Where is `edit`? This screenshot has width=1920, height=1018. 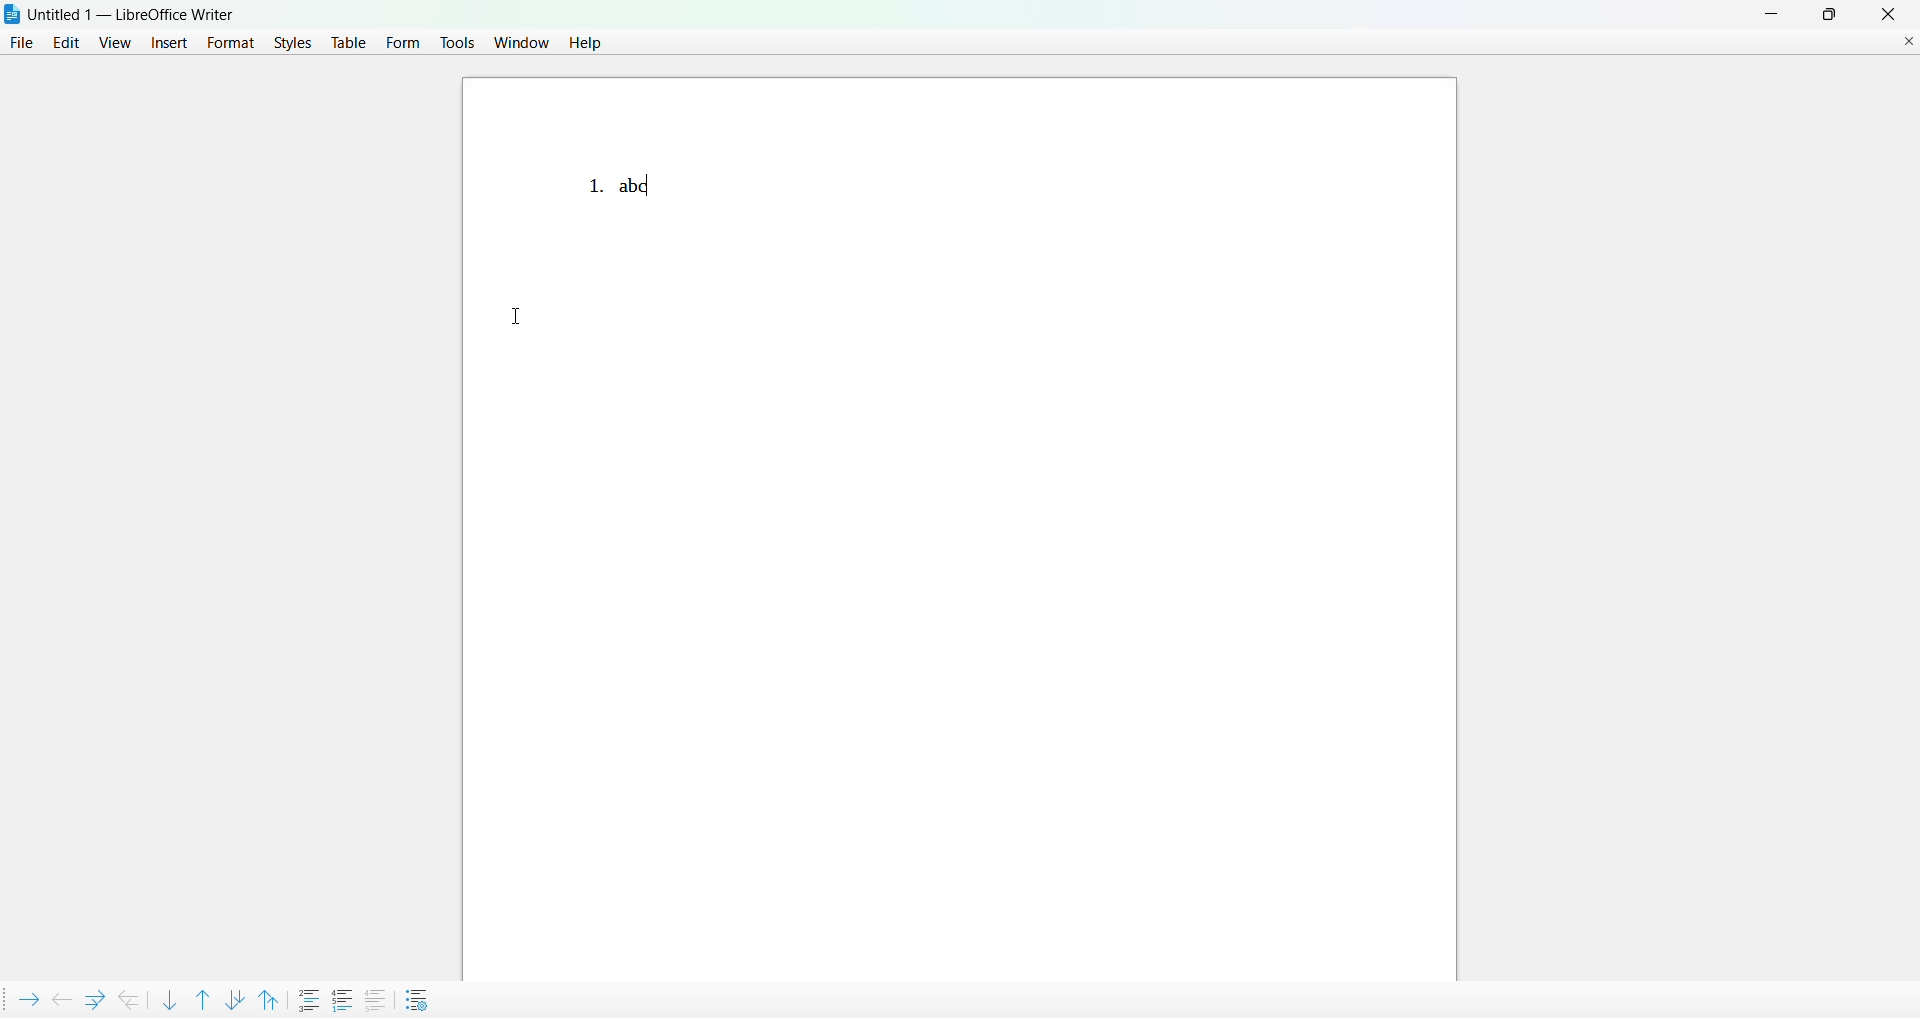
edit is located at coordinates (66, 44).